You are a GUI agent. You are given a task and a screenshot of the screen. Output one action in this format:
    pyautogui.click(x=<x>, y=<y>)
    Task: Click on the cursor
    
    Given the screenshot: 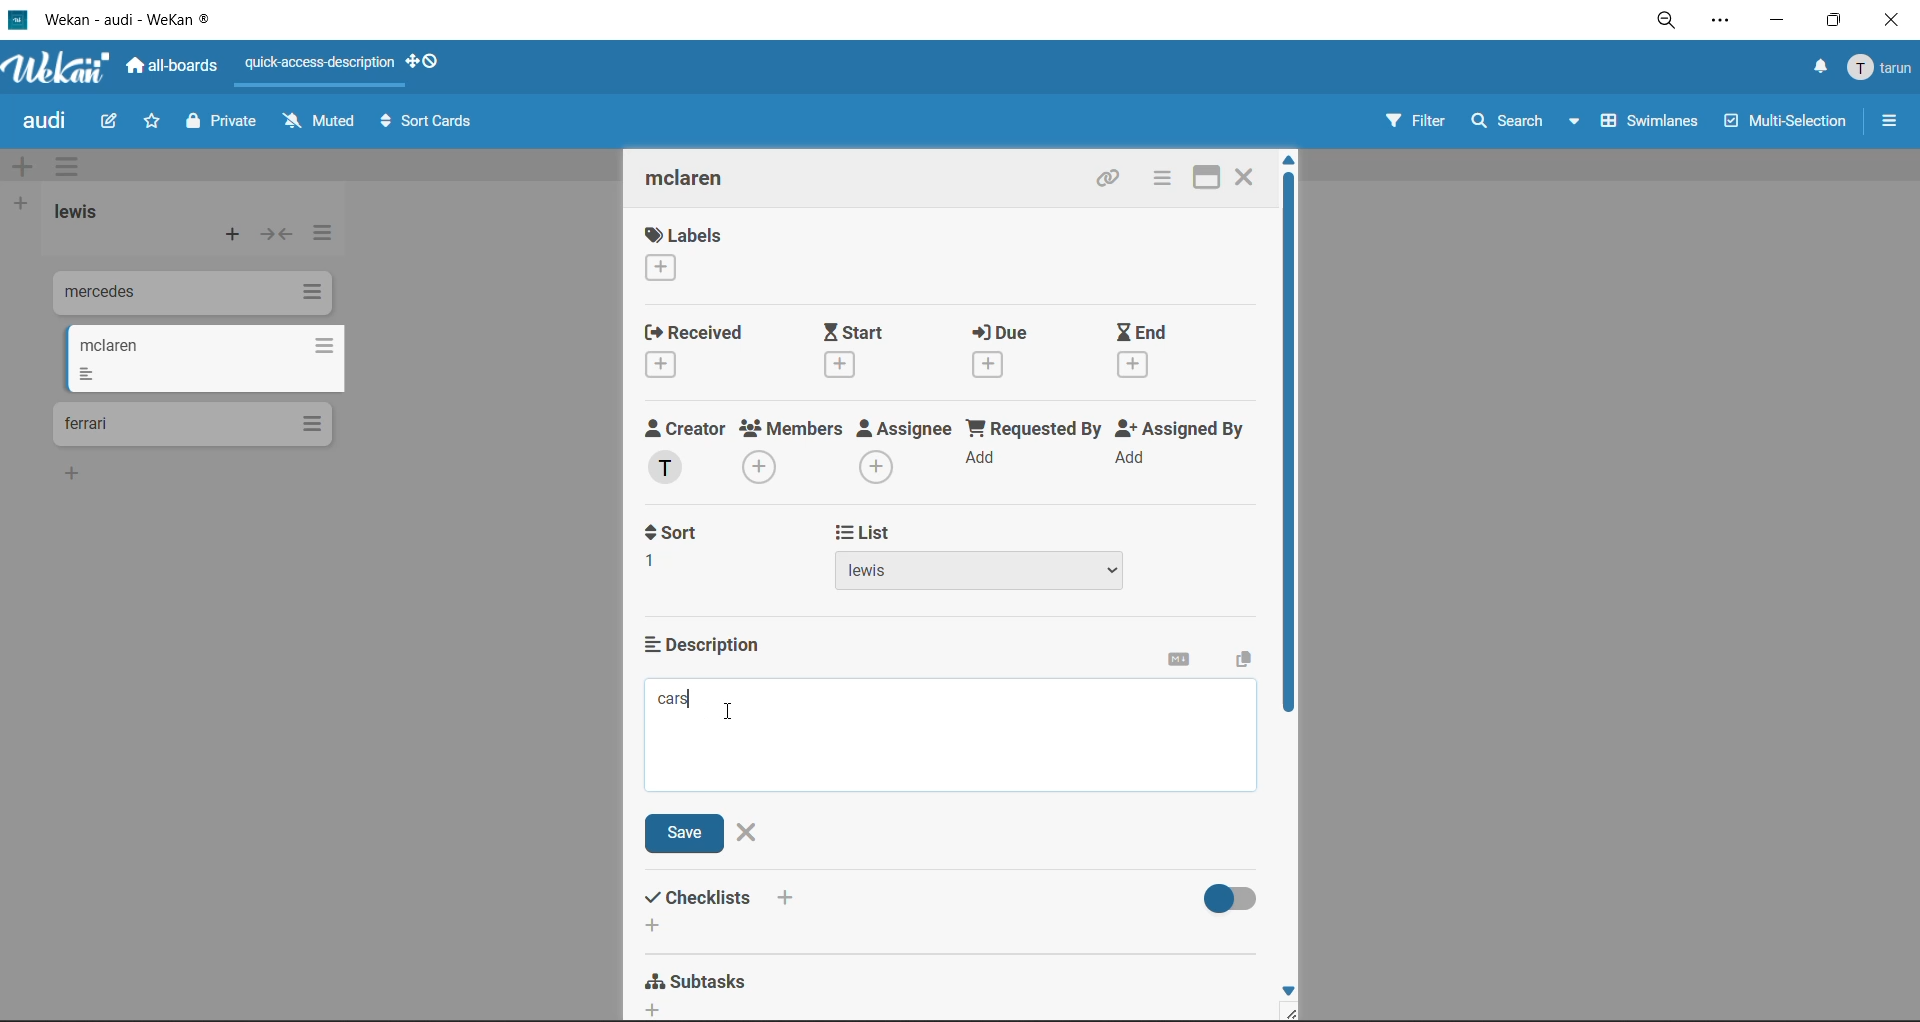 What is the action you would take?
    pyautogui.click(x=730, y=711)
    